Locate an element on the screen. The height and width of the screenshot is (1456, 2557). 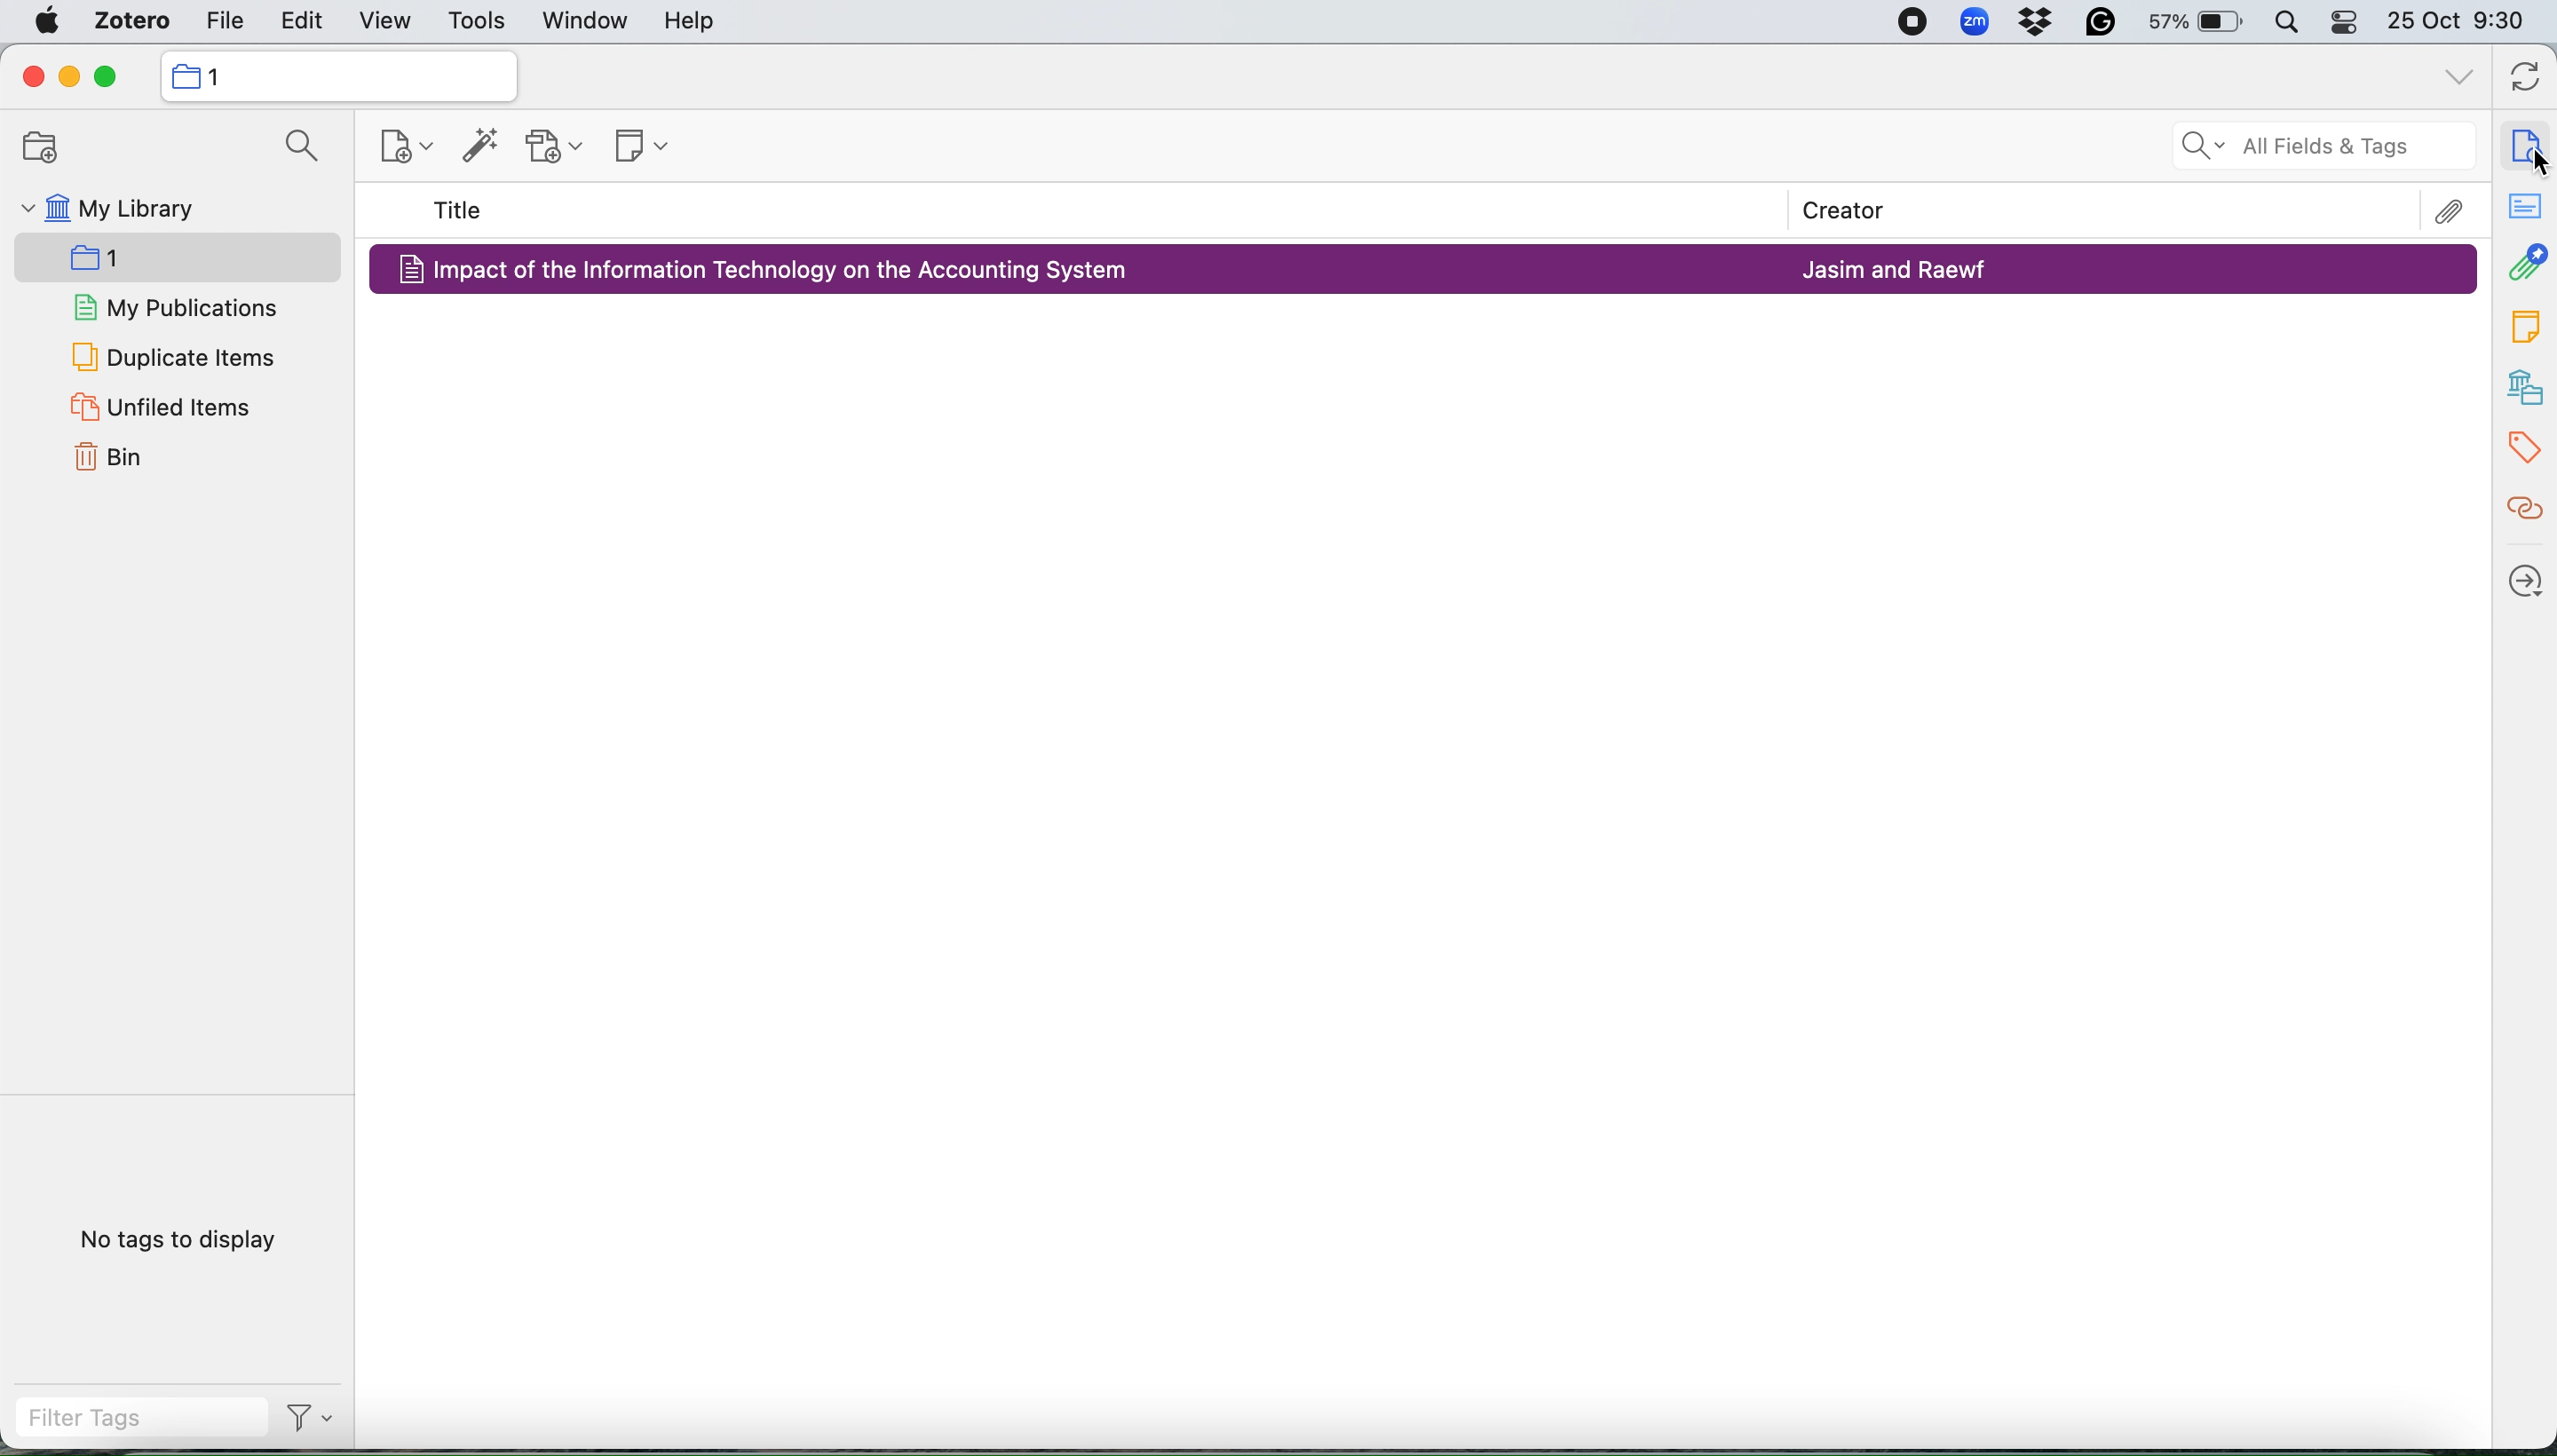
sync with zotero.org is located at coordinates (2527, 73).